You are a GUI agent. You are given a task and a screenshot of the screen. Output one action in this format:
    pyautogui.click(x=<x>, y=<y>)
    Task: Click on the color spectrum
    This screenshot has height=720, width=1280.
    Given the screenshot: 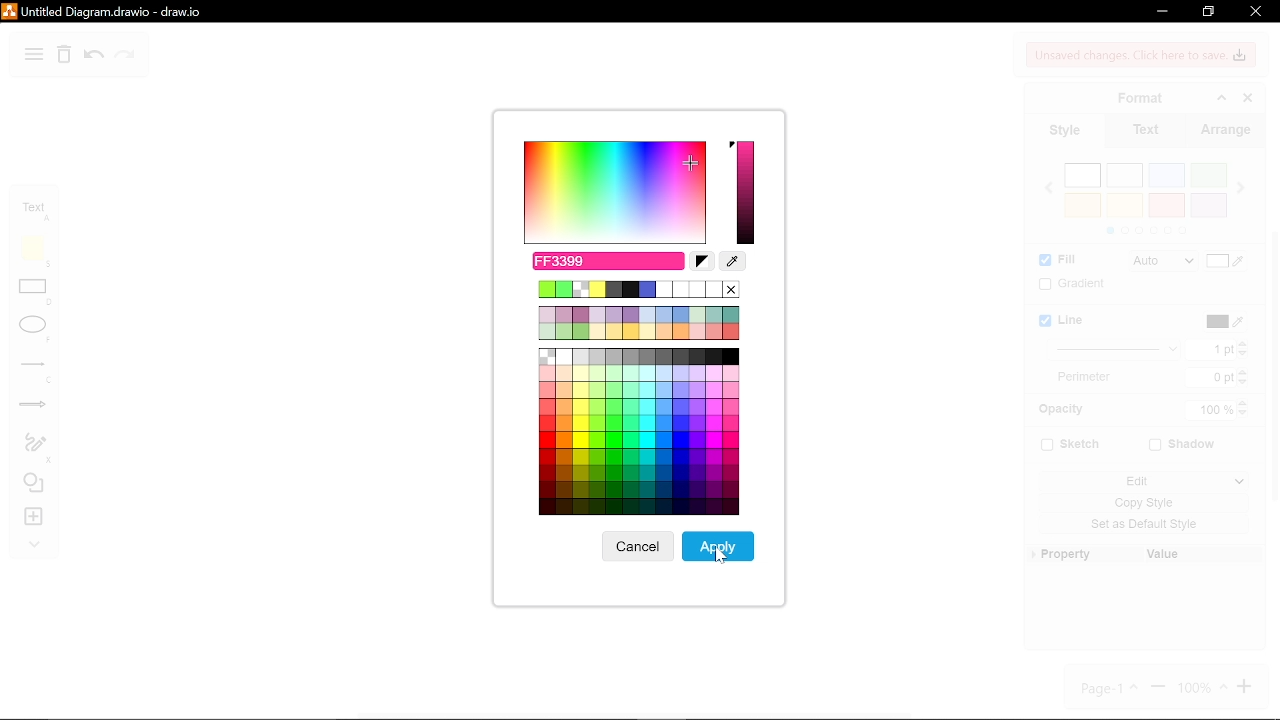 What is the action you would take?
    pyautogui.click(x=612, y=193)
    